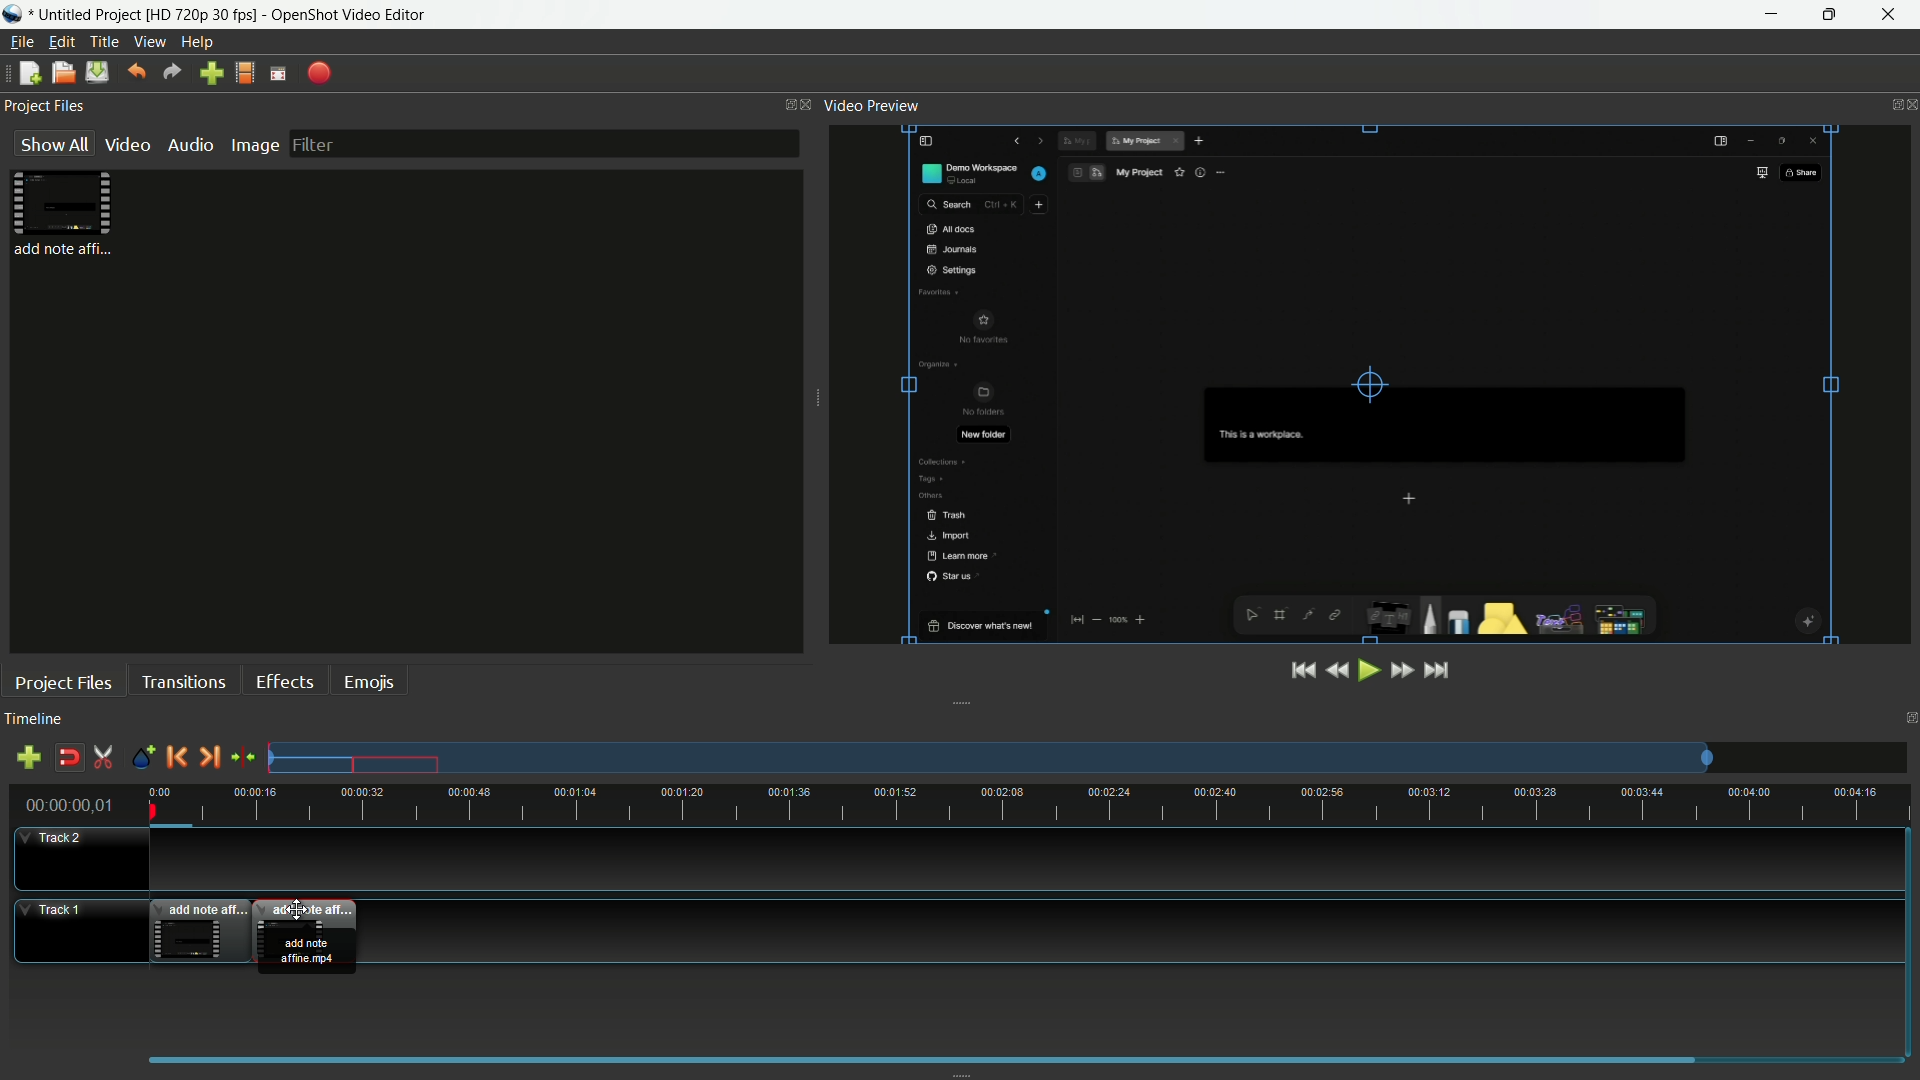  What do you see at coordinates (45, 105) in the screenshot?
I see `project files` at bounding box center [45, 105].